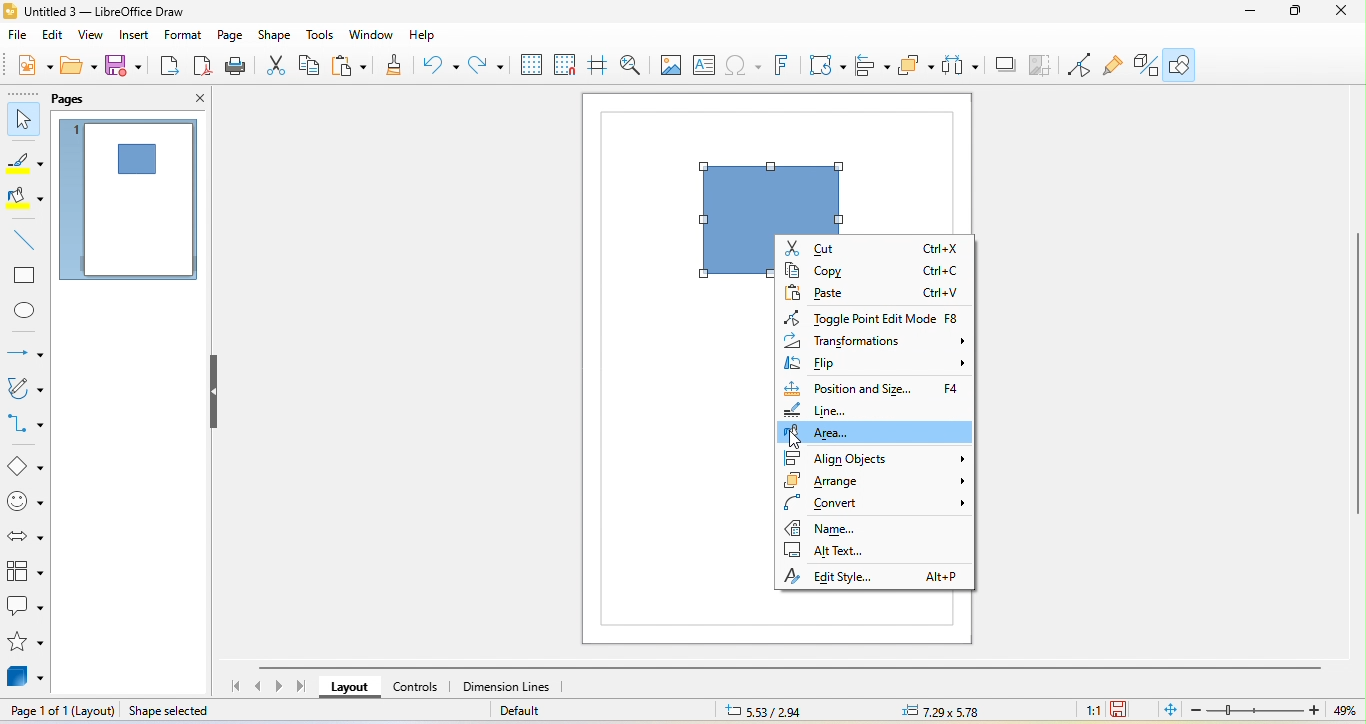 This screenshot has height=724, width=1366. What do you see at coordinates (875, 67) in the screenshot?
I see `align object` at bounding box center [875, 67].